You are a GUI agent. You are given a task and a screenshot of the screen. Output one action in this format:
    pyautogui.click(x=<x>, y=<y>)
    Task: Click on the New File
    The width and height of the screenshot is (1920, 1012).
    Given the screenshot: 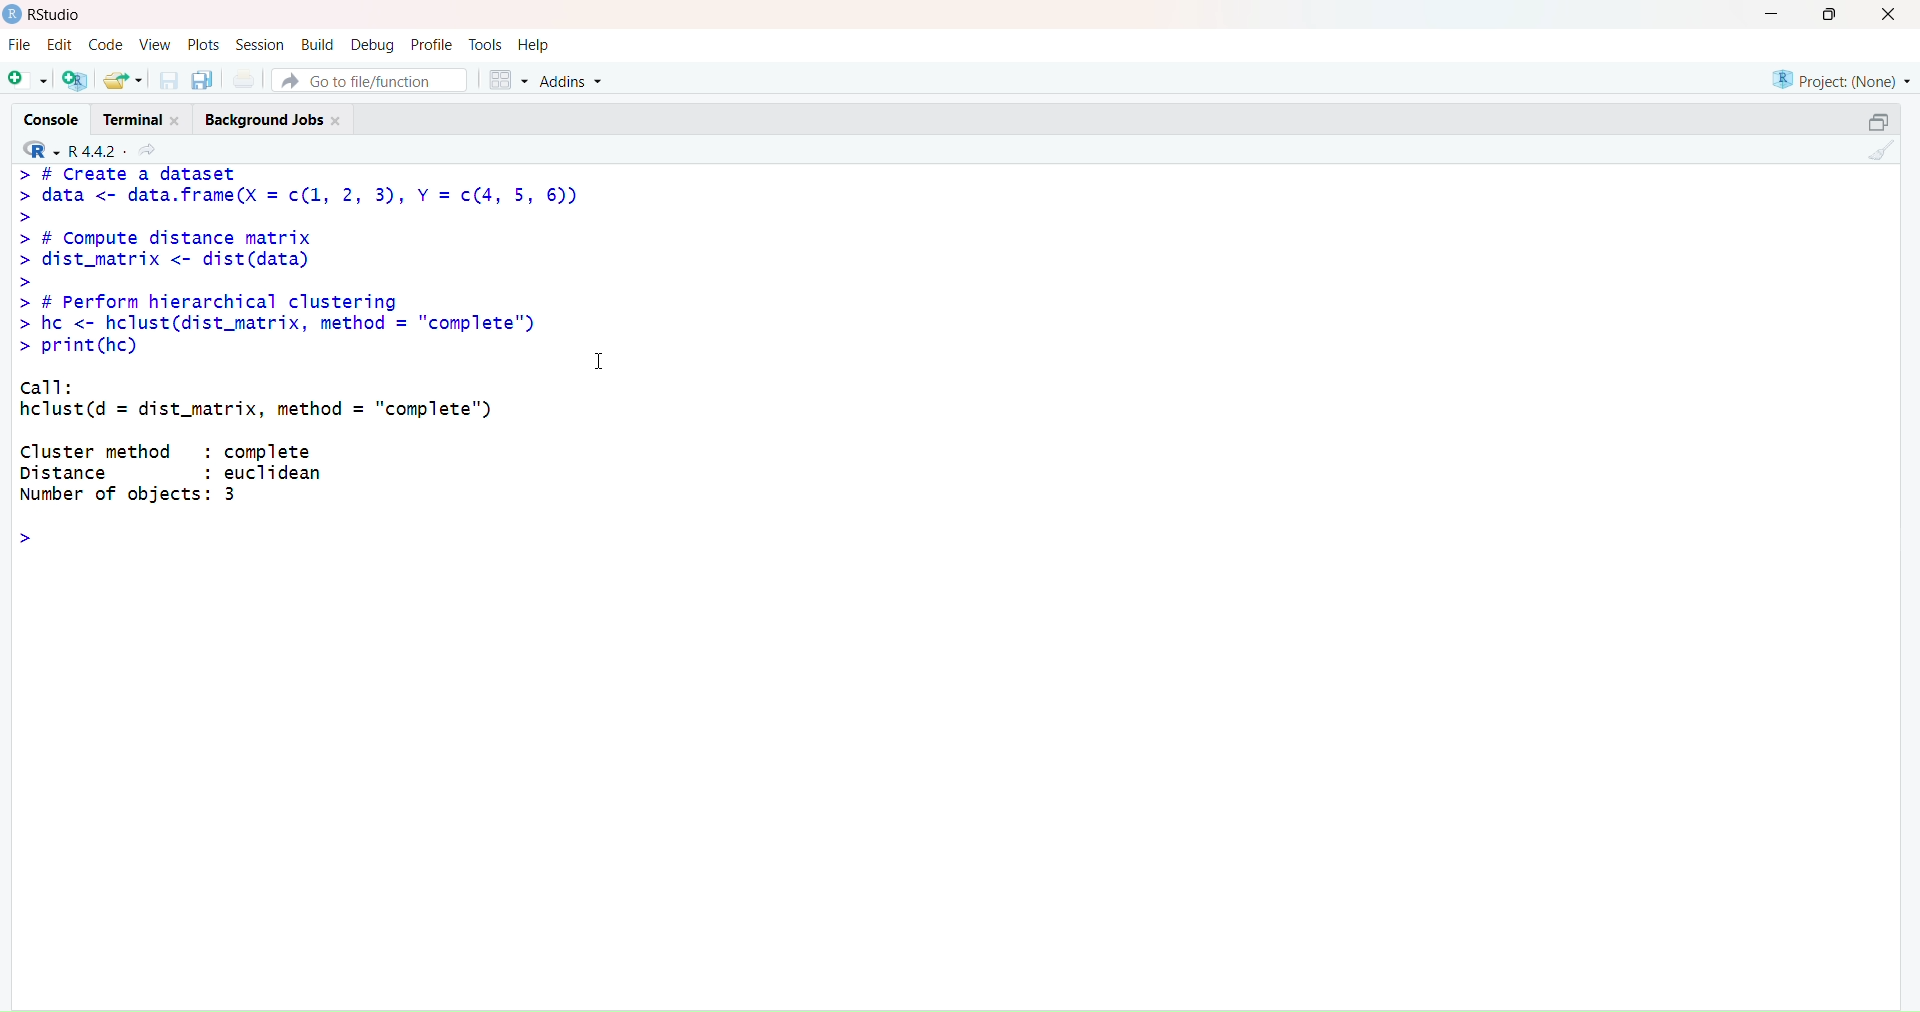 What is the action you would take?
    pyautogui.click(x=27, y=78)
    